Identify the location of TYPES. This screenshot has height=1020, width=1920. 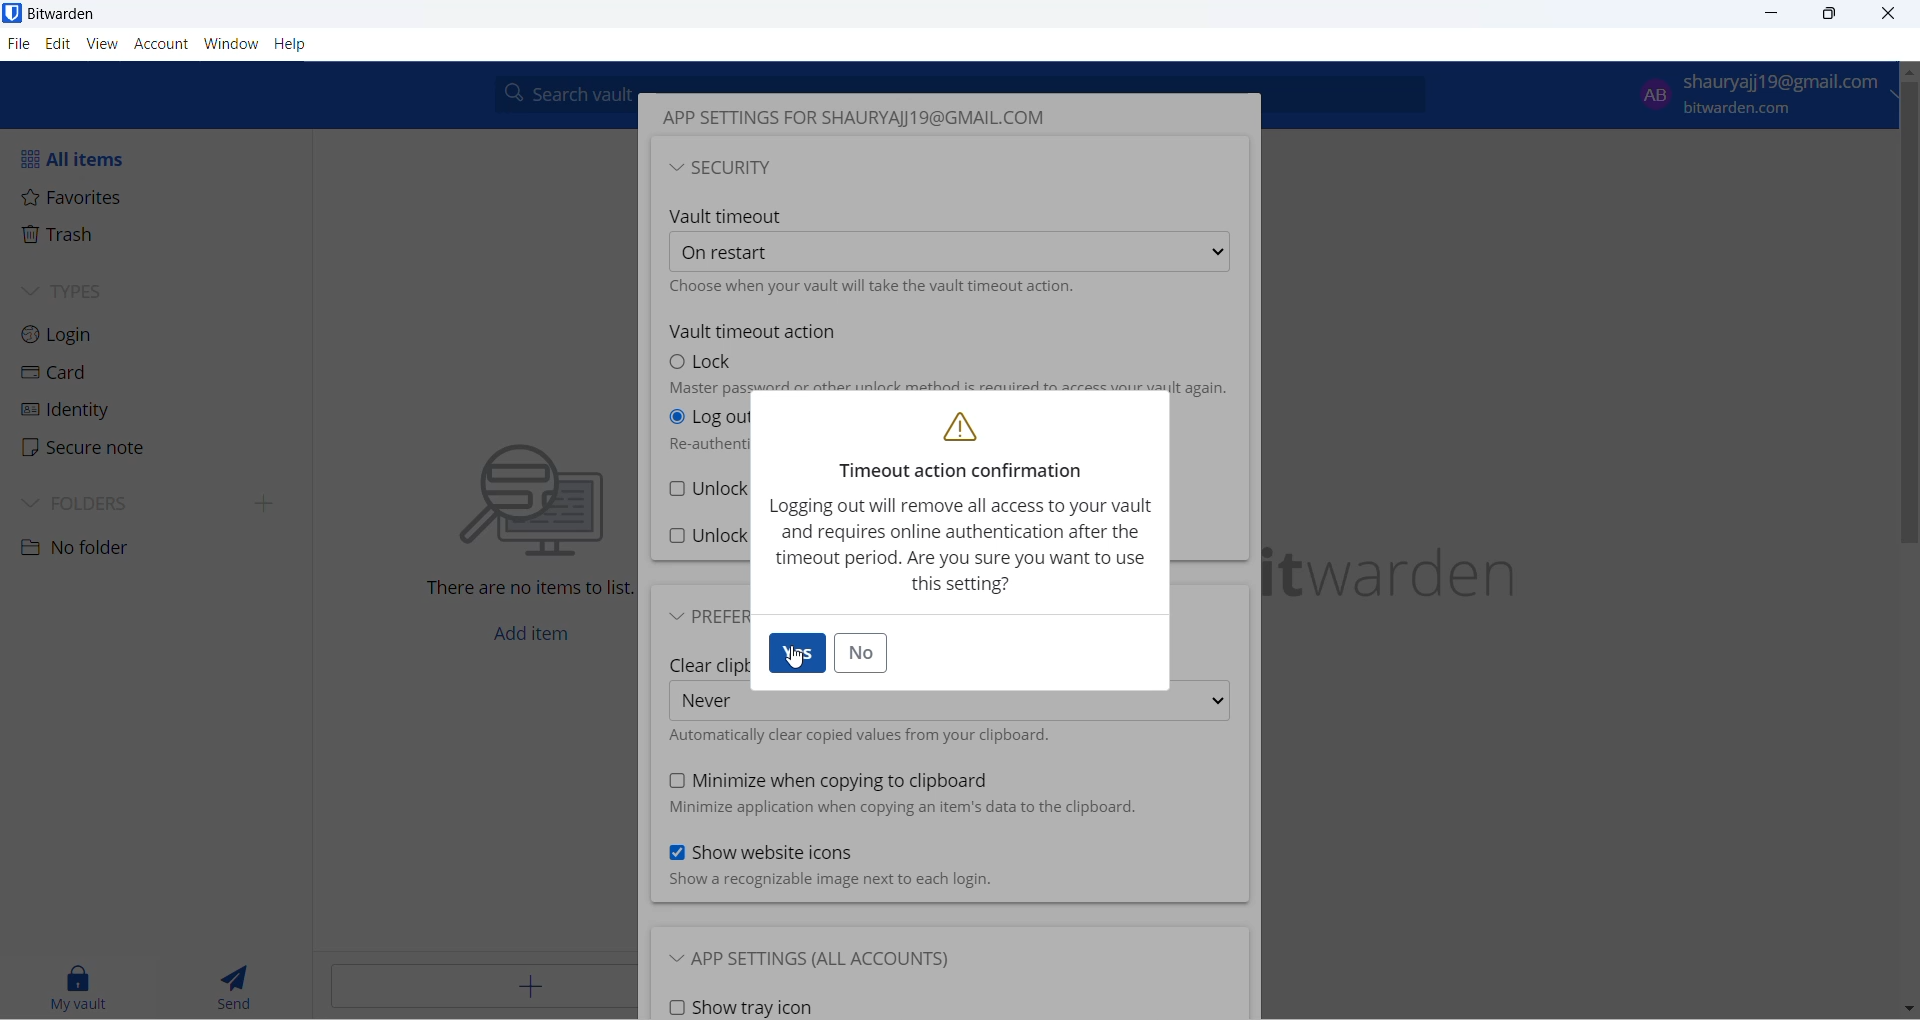
(77, 291).